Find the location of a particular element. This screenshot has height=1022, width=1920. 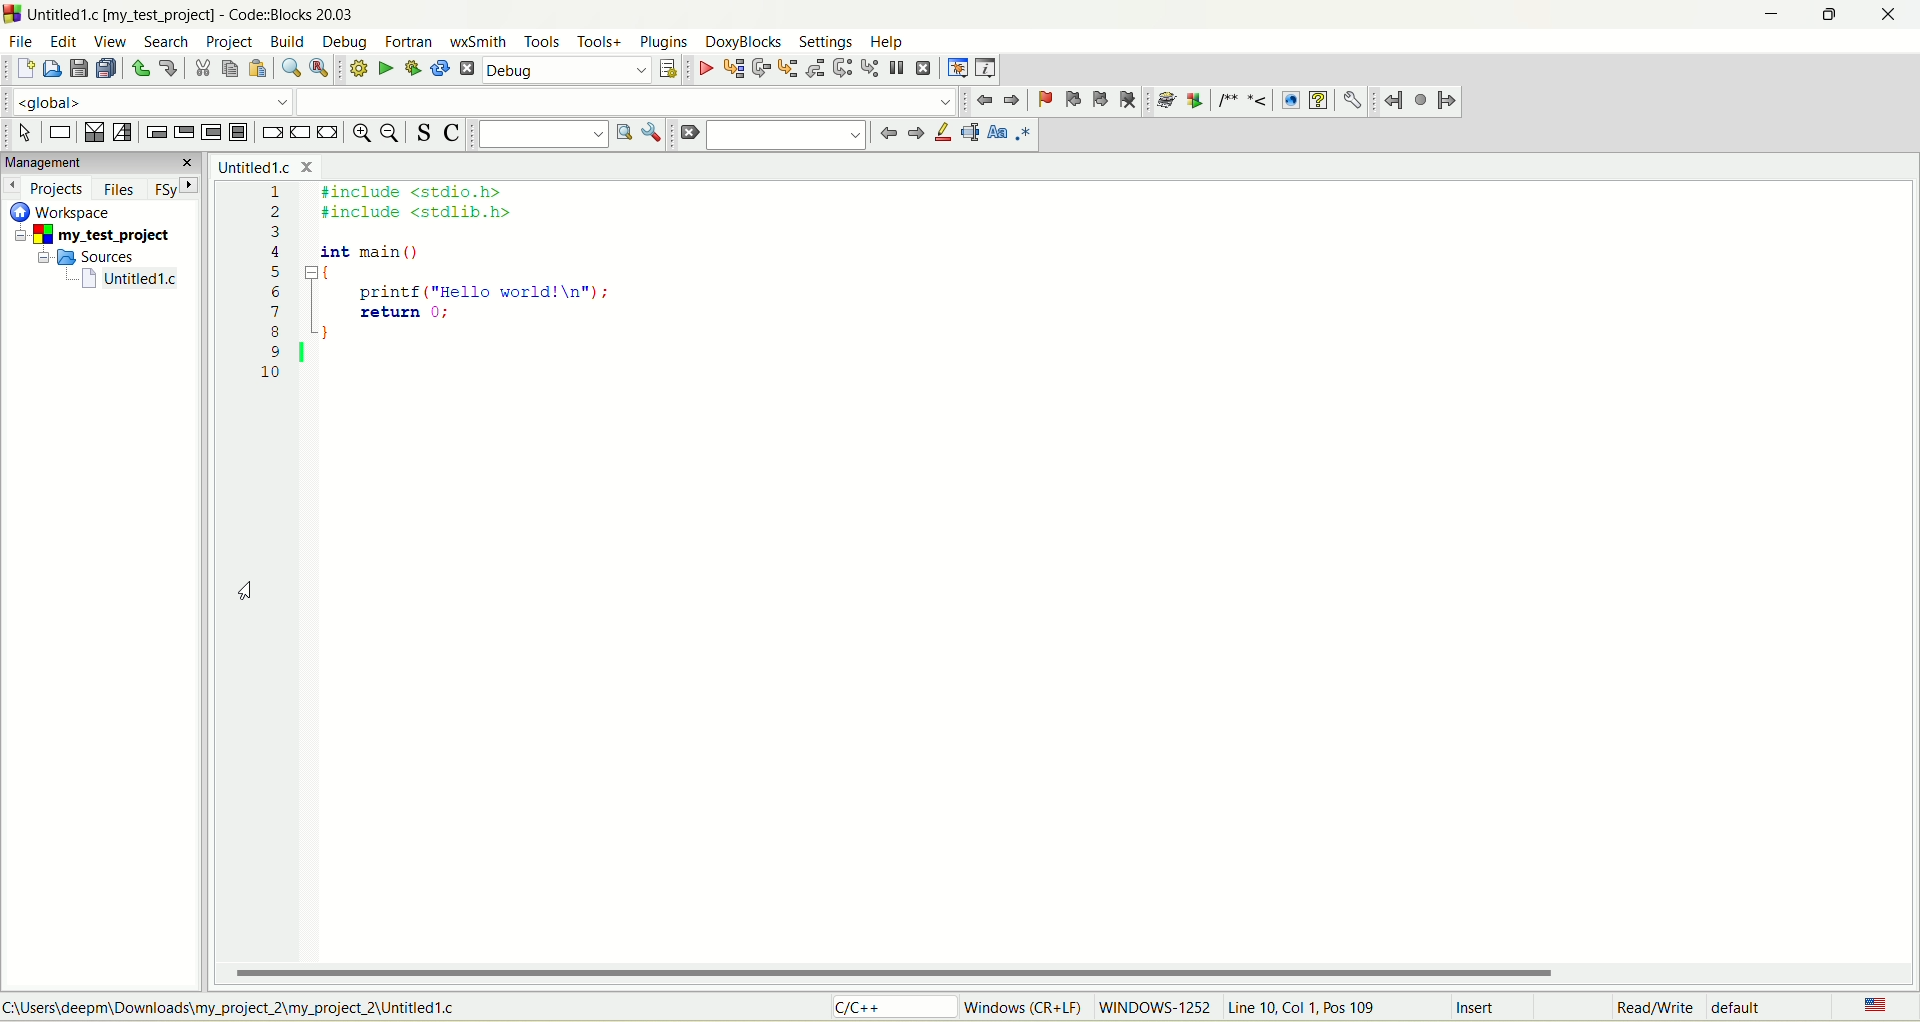

selected text is located at coordinates (973, 134).